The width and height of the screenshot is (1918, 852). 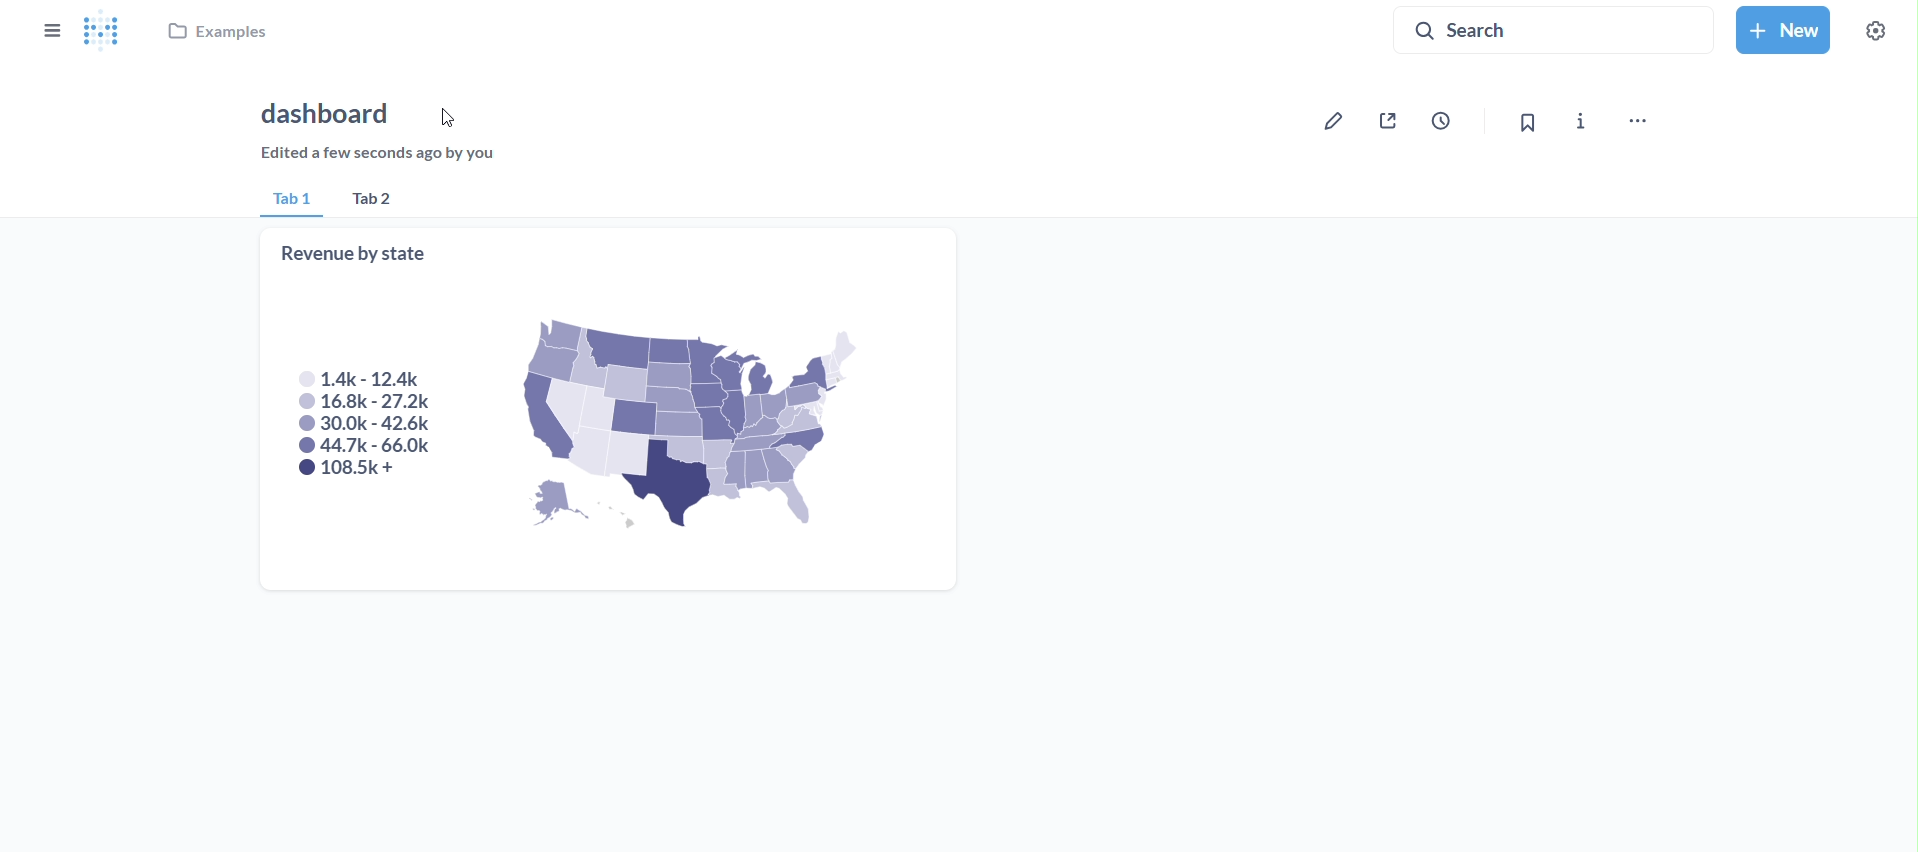 I want to click on tab 1, so click(x=290, y=201).